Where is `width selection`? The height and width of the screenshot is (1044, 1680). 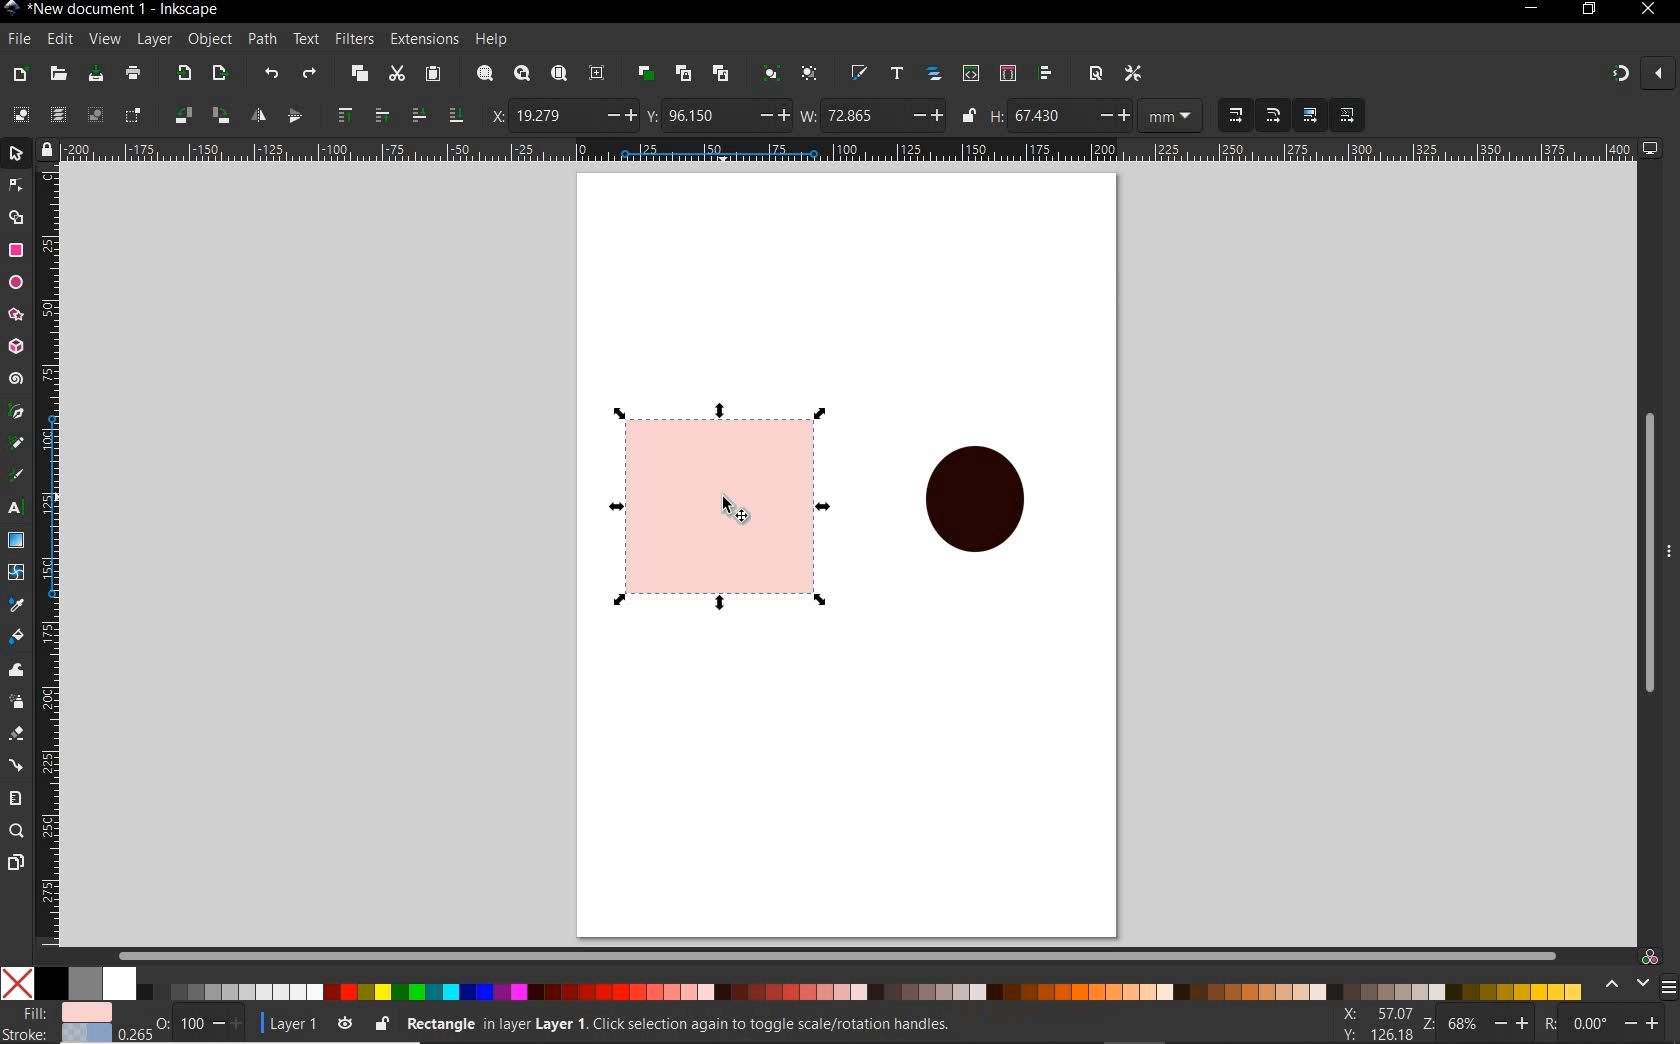
width selection is located at coordinates (869, 117).